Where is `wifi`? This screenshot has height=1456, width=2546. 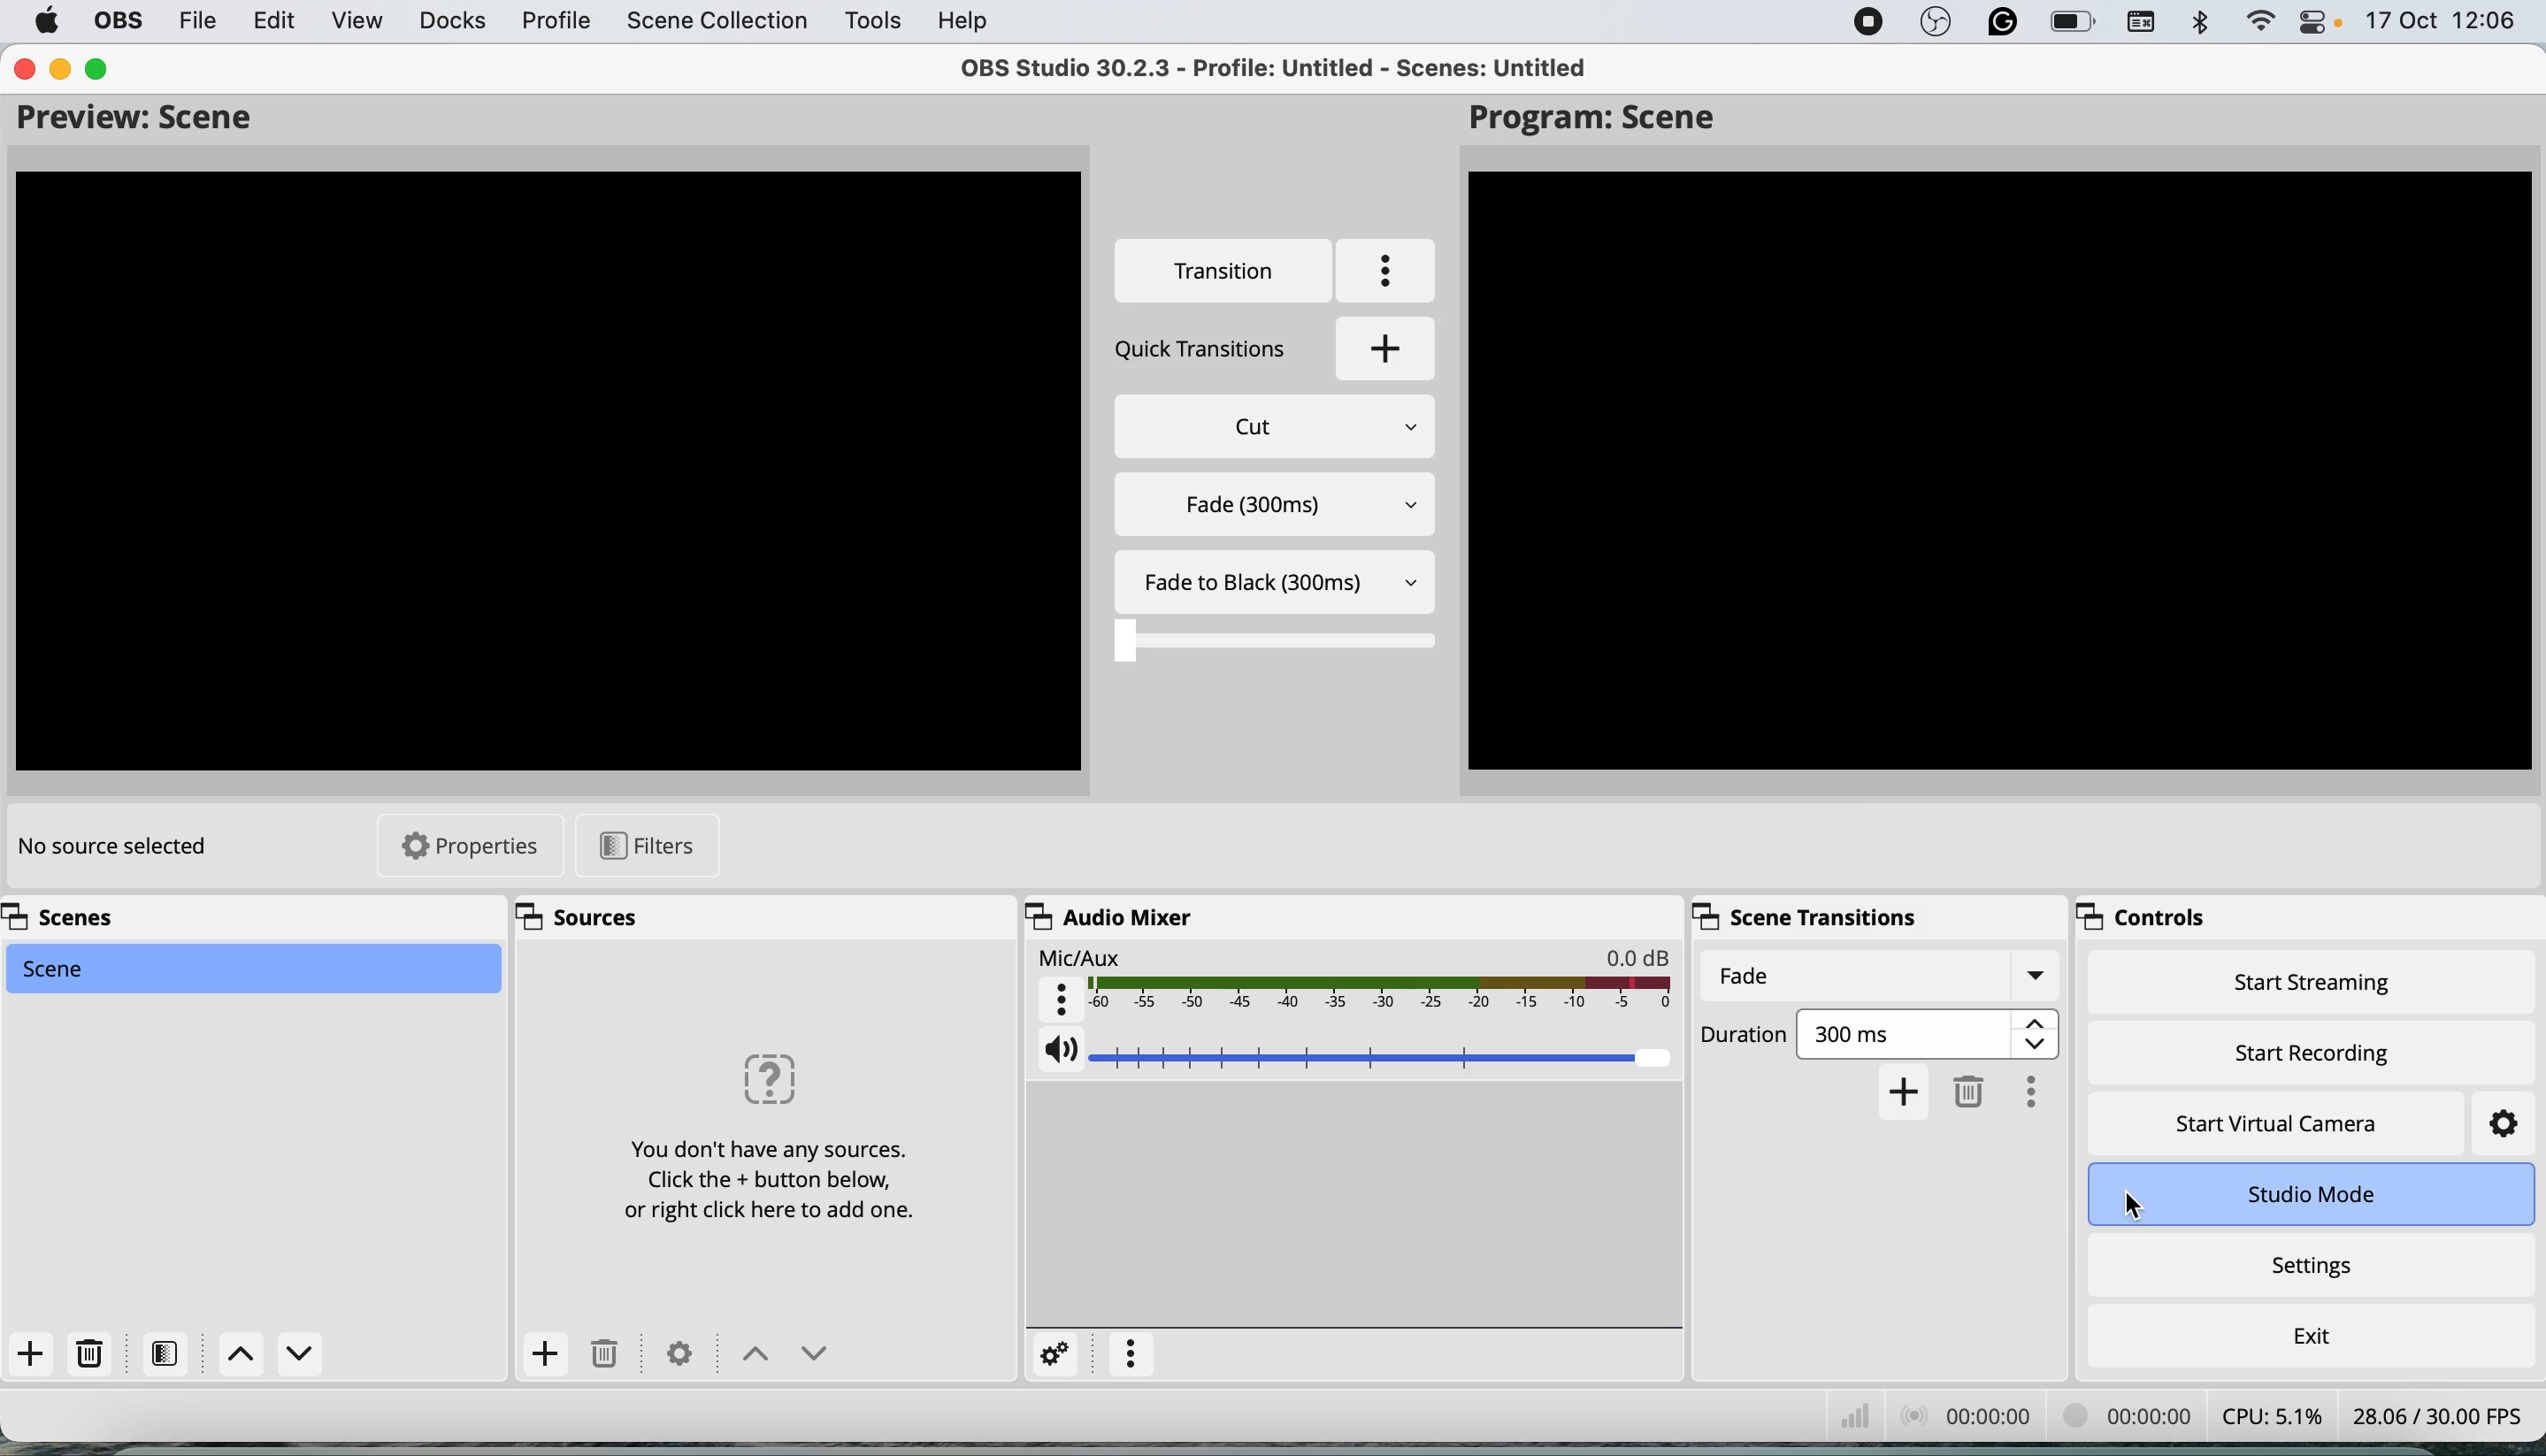 wifi is located at coordinates (2260, 22).